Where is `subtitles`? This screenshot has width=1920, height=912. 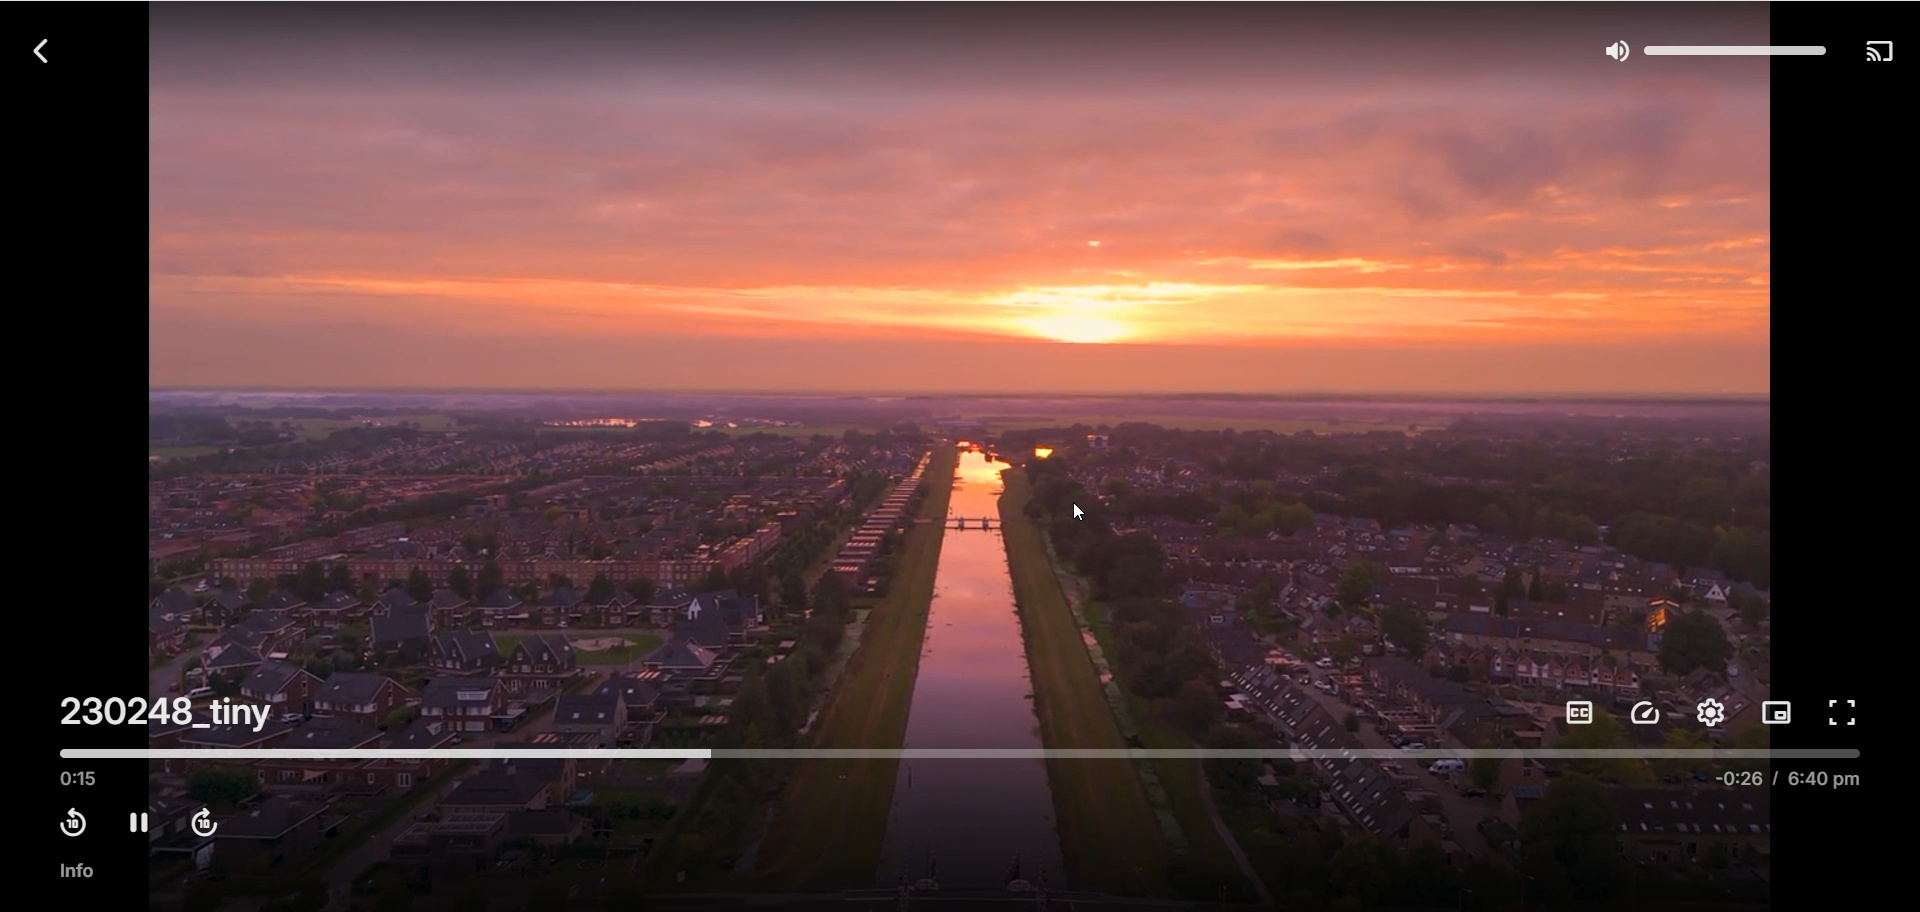 subtitles is located at coordinates (1575, 715).